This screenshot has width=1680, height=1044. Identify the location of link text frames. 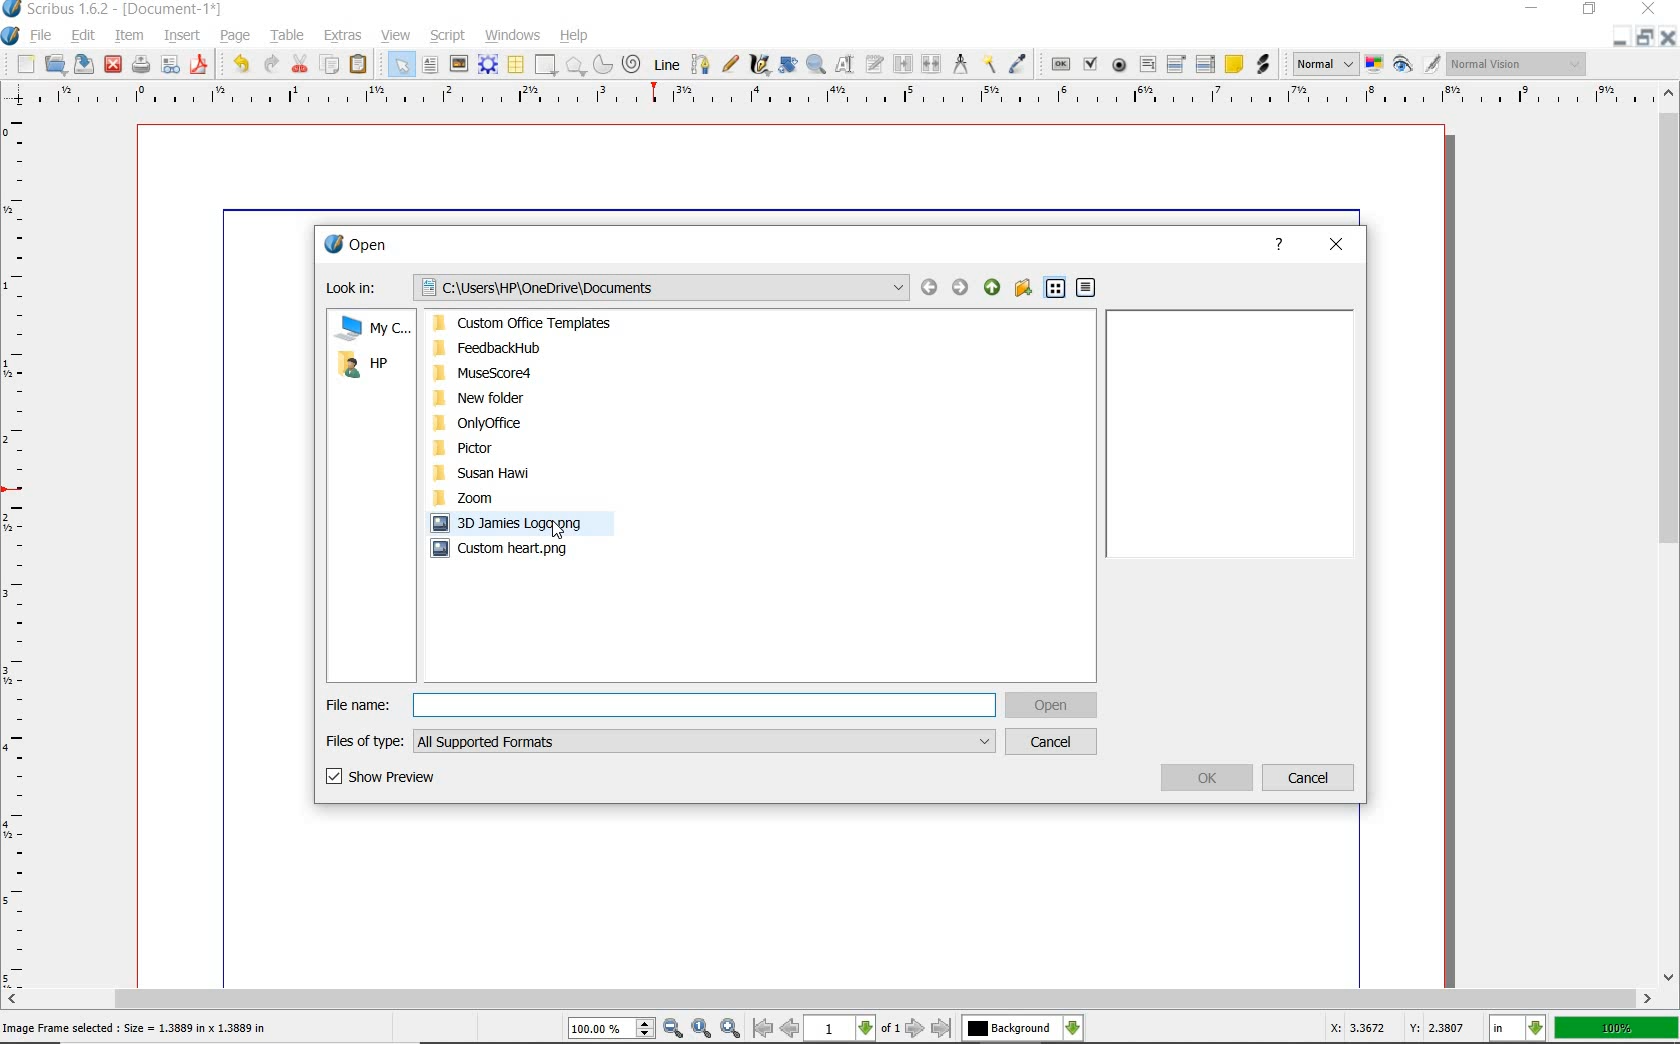
(905, 63).